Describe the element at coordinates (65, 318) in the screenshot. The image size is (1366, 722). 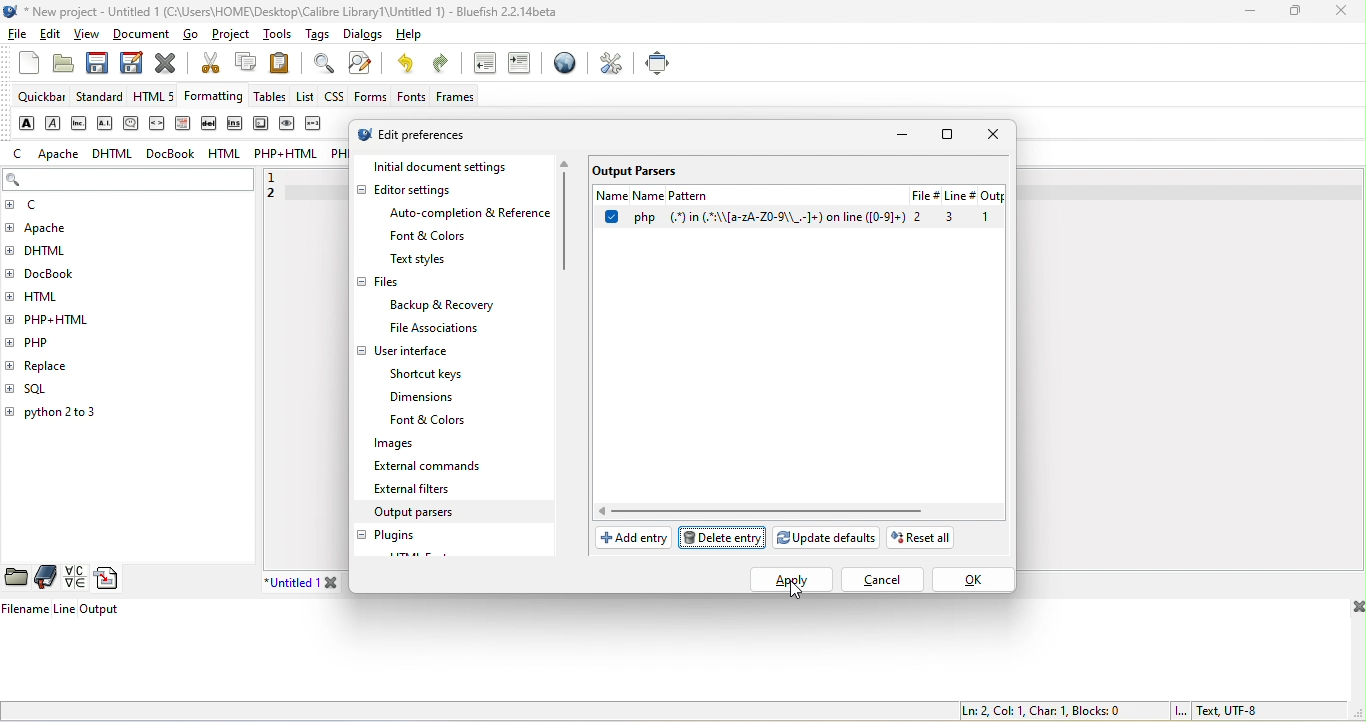
I see `php+html` at that location.